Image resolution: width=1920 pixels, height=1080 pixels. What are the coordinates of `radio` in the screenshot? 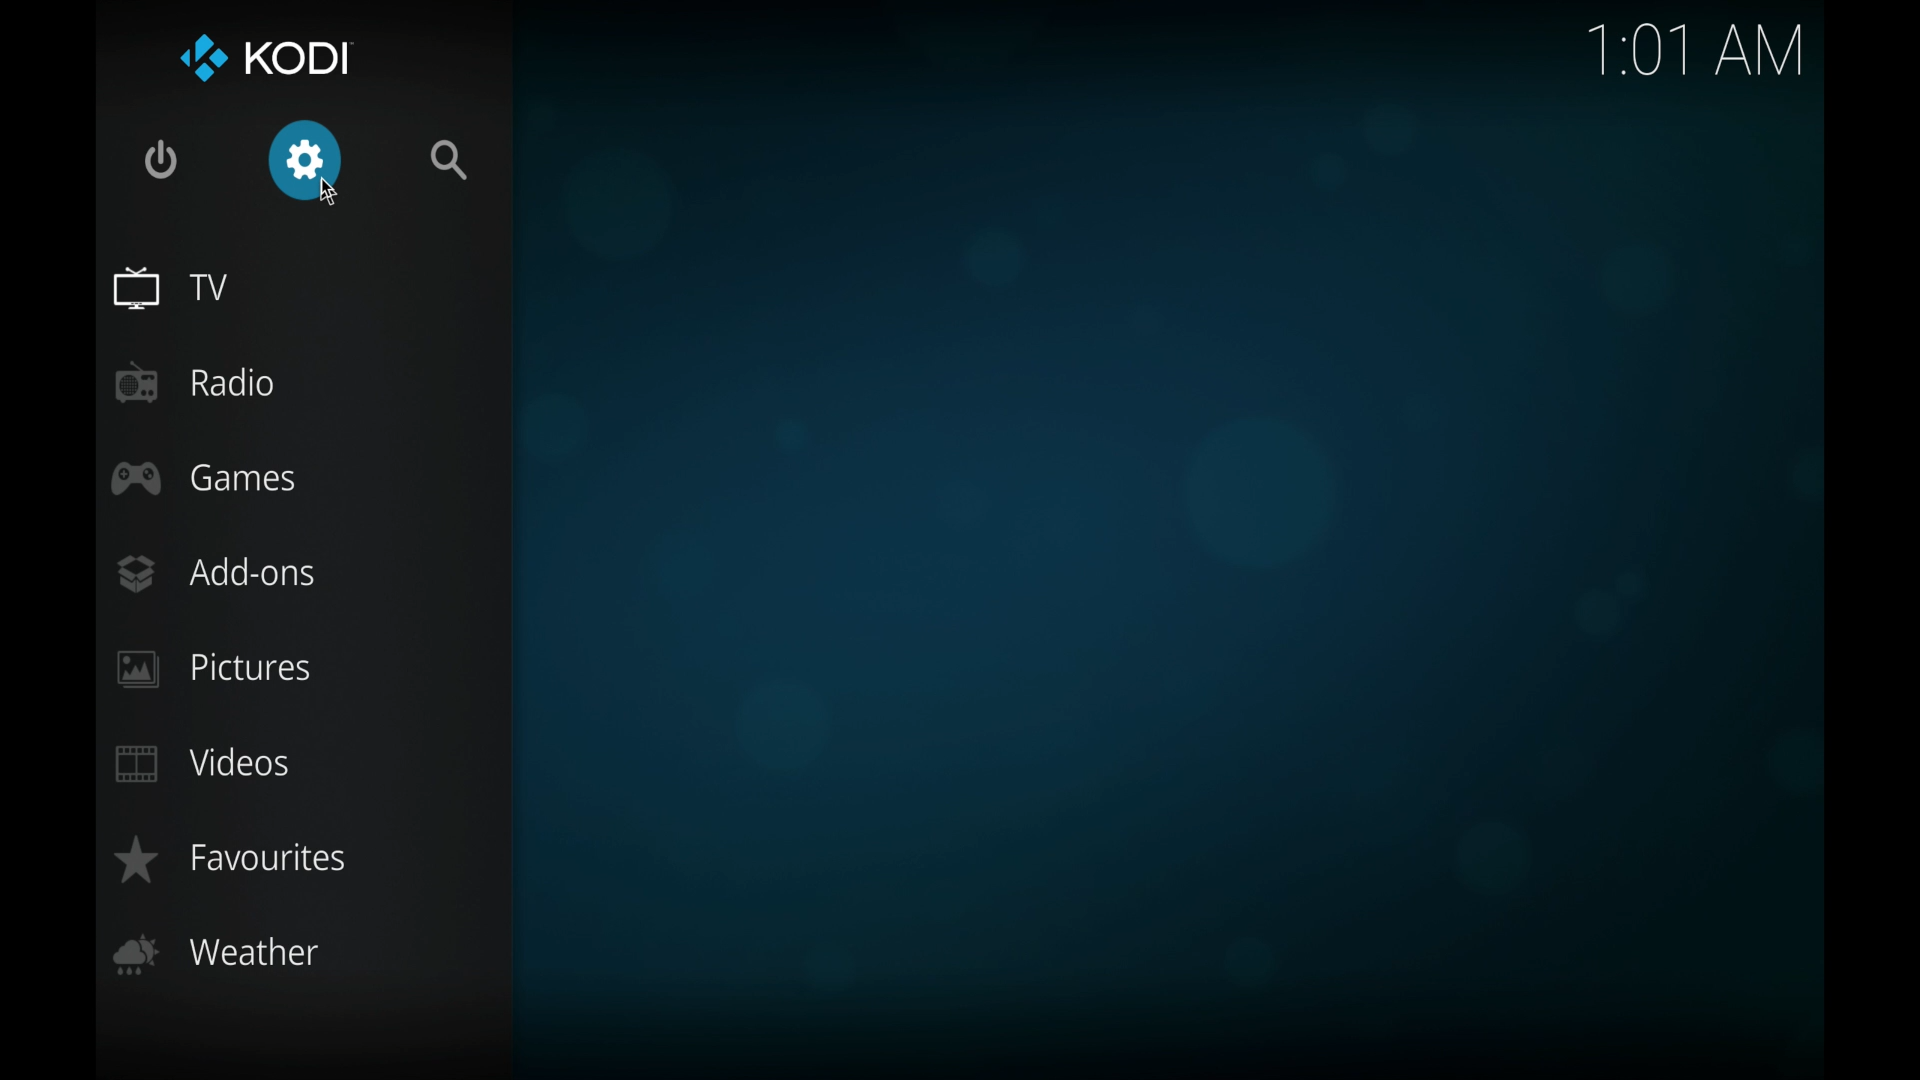 It's located at (197, 382).